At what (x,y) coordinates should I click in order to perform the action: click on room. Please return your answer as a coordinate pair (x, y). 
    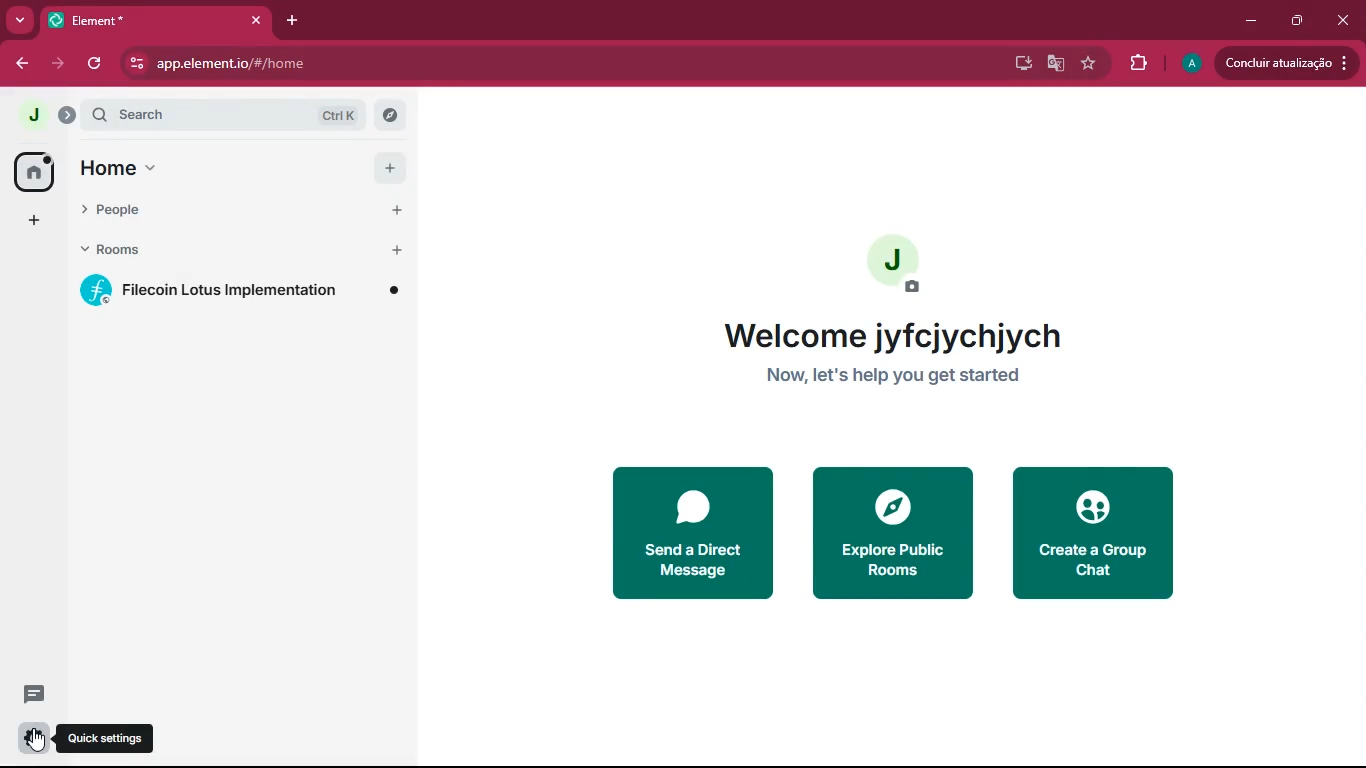
    Looking at the image, I should click on (241, 289).